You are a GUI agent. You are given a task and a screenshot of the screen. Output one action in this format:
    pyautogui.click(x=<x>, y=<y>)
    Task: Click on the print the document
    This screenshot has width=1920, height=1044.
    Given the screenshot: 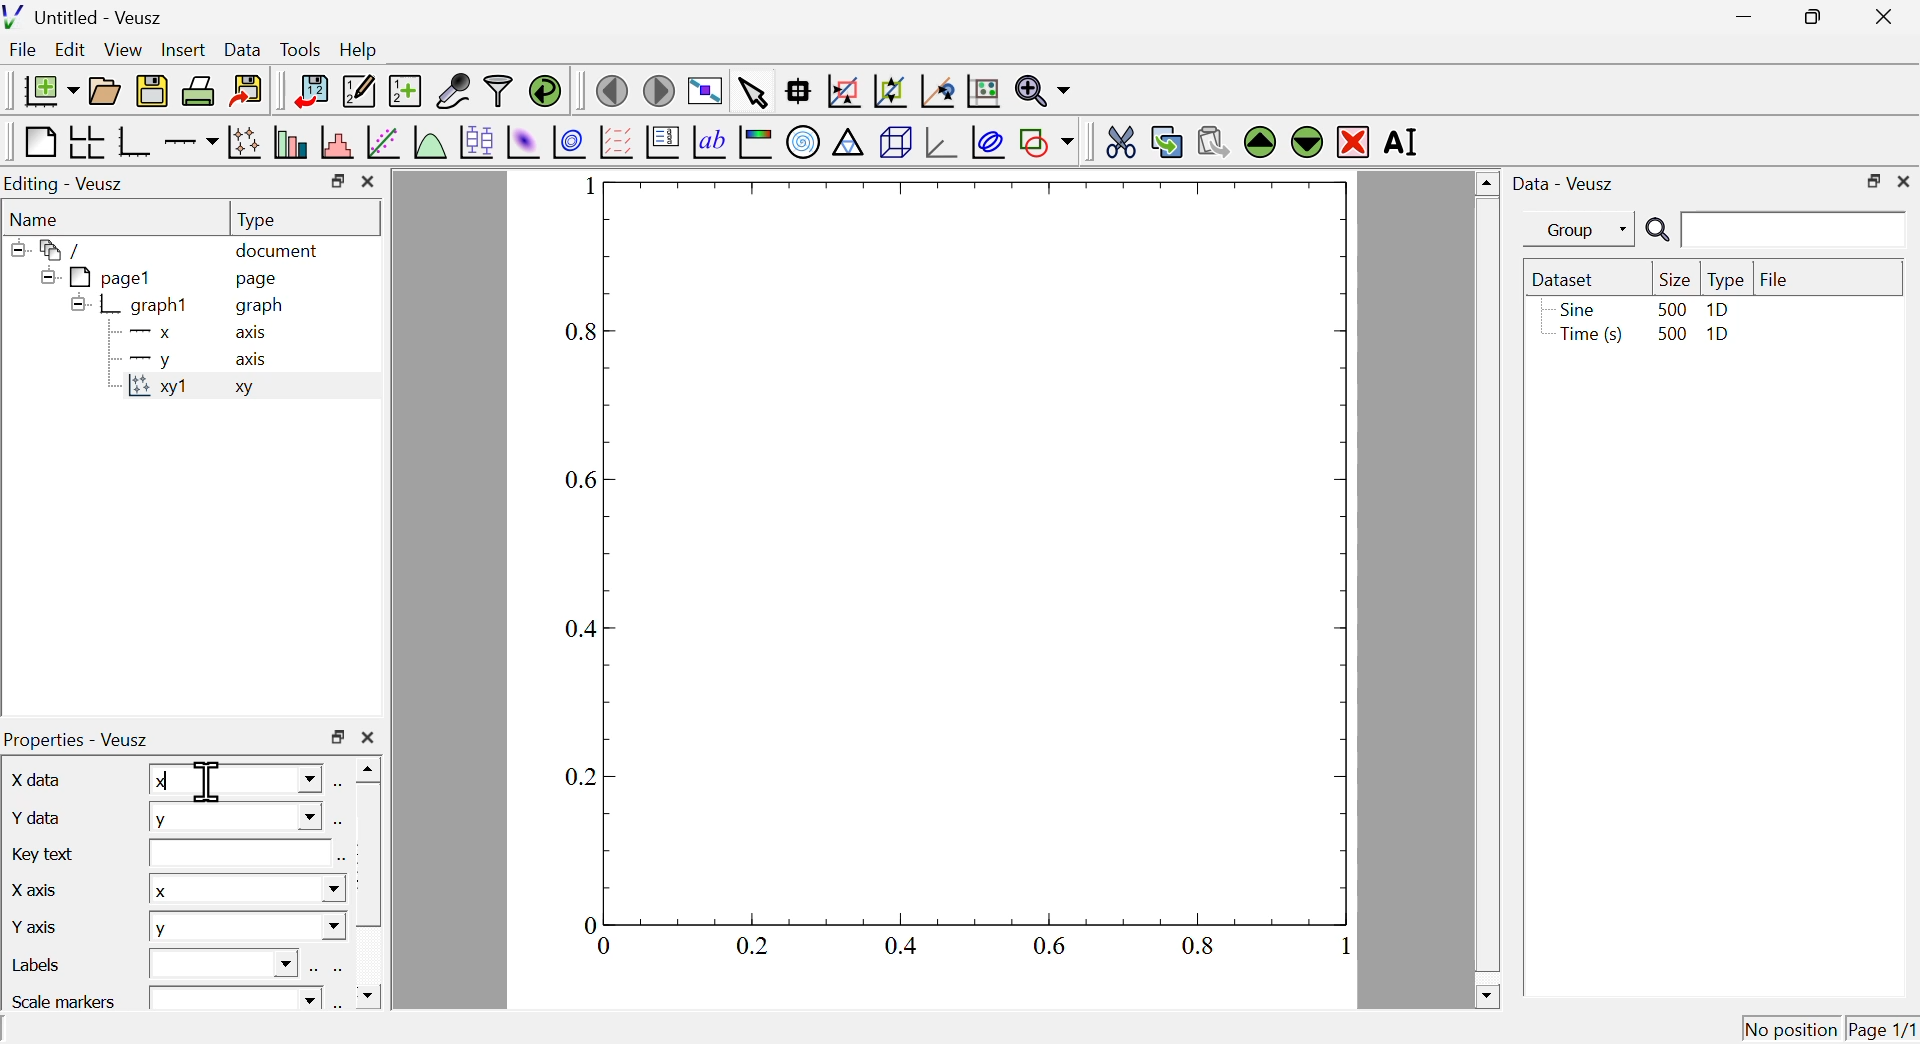 What is the action you would take?
    pyautogui.click(x=200, y=91)
    